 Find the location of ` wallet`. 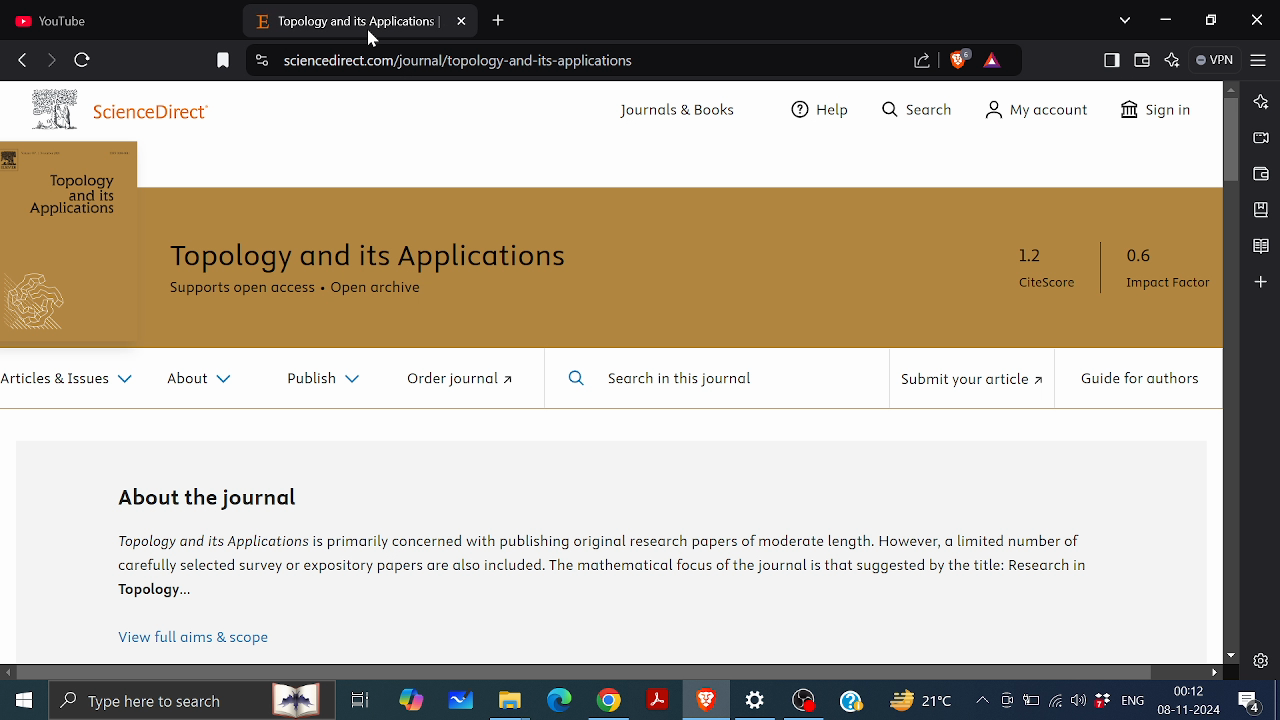

 wallet is located at coordinates (1143, 61).